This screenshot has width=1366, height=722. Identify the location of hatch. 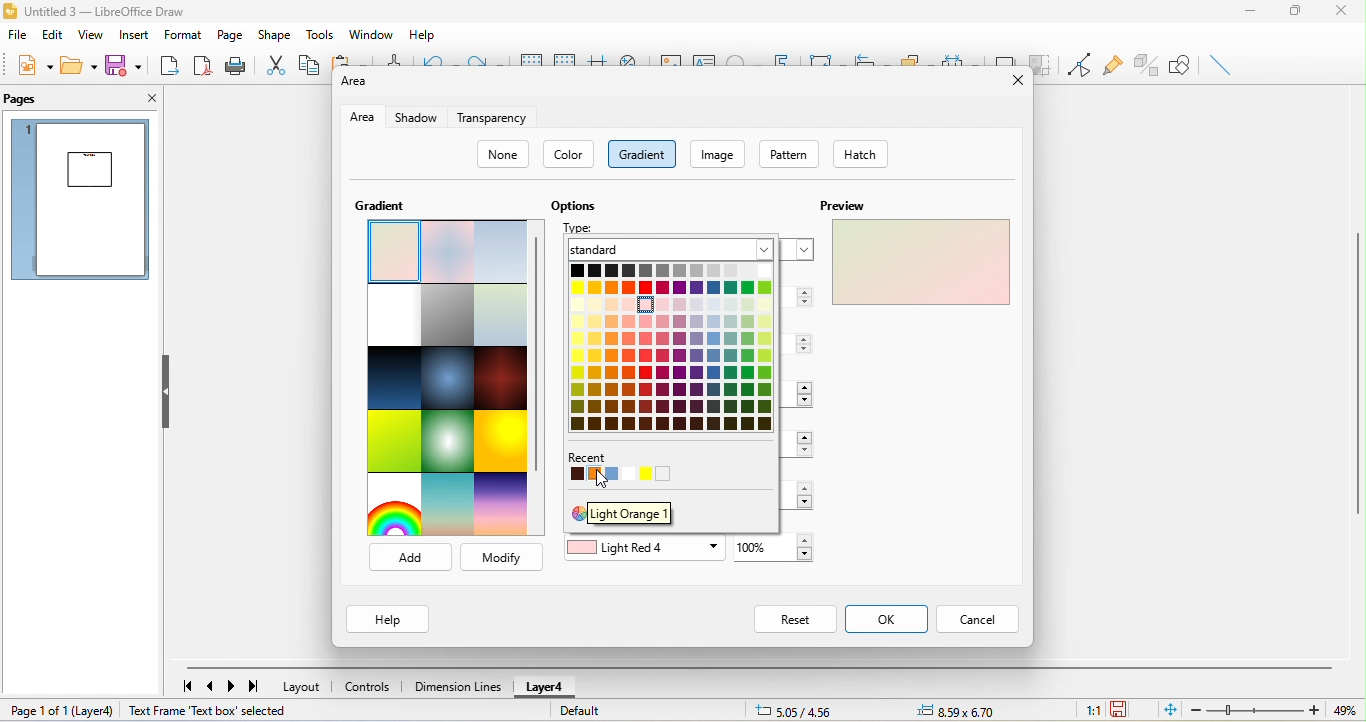
(864, 152).